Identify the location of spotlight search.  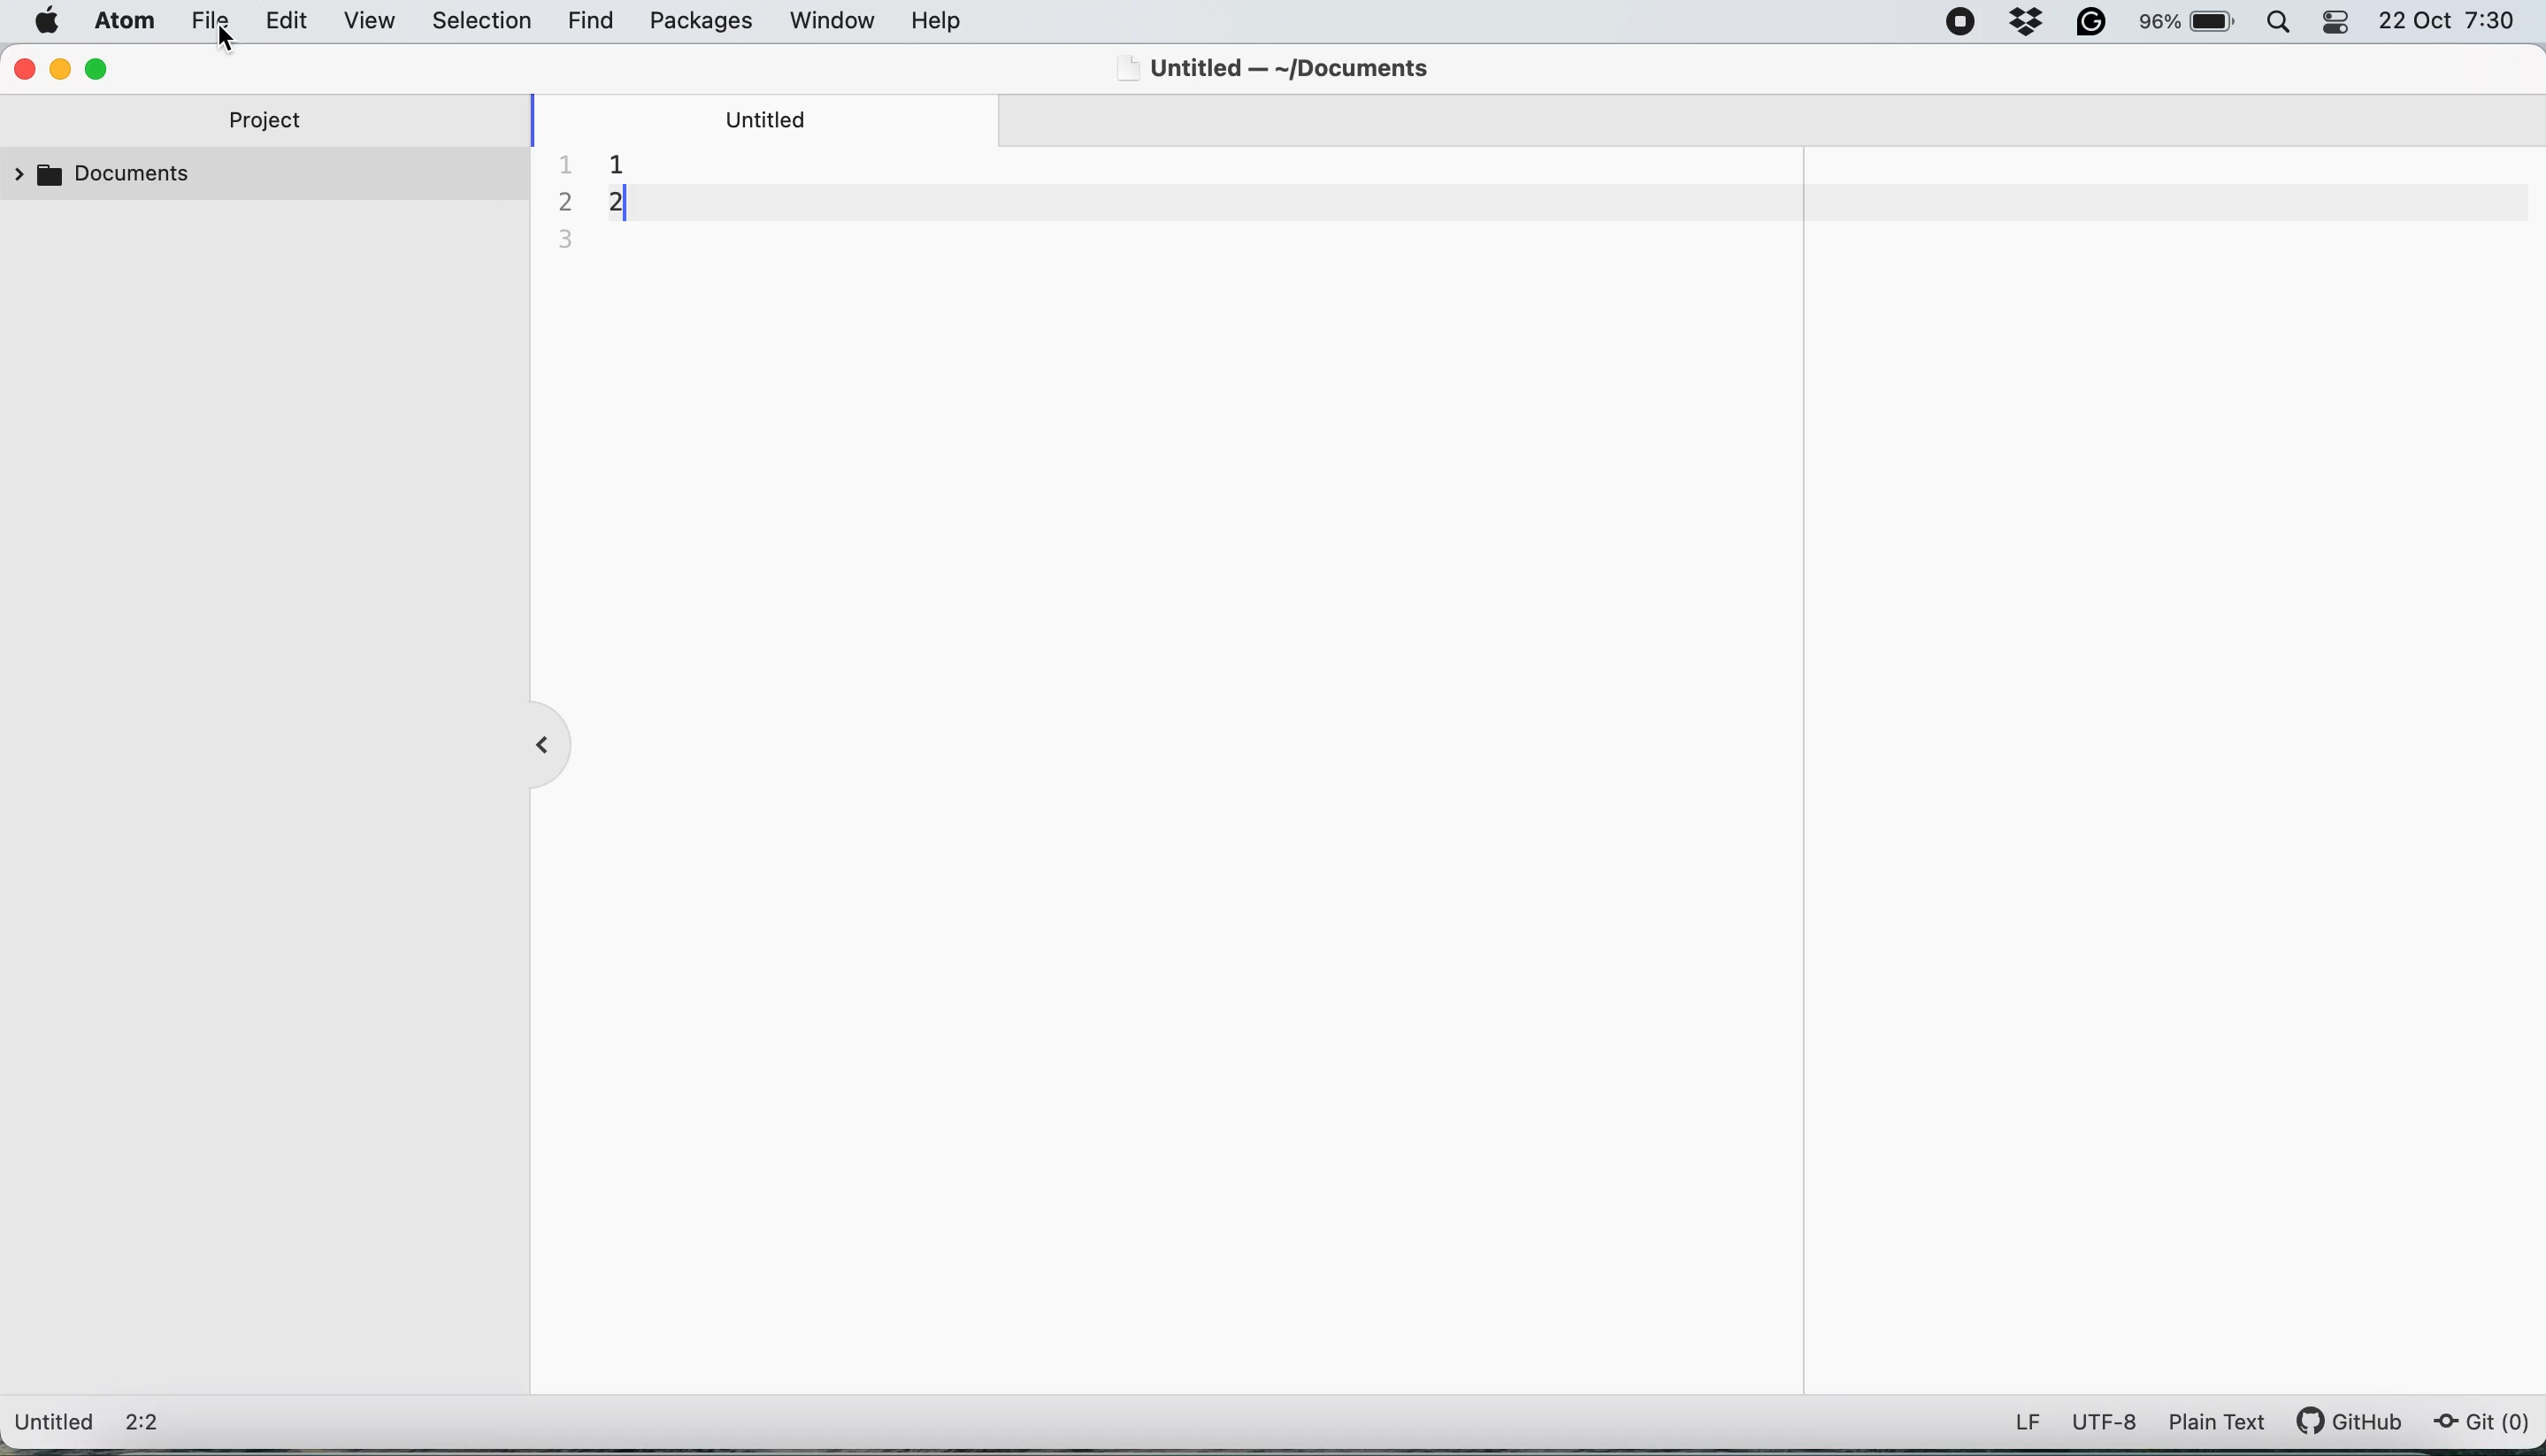
(2278, 27).